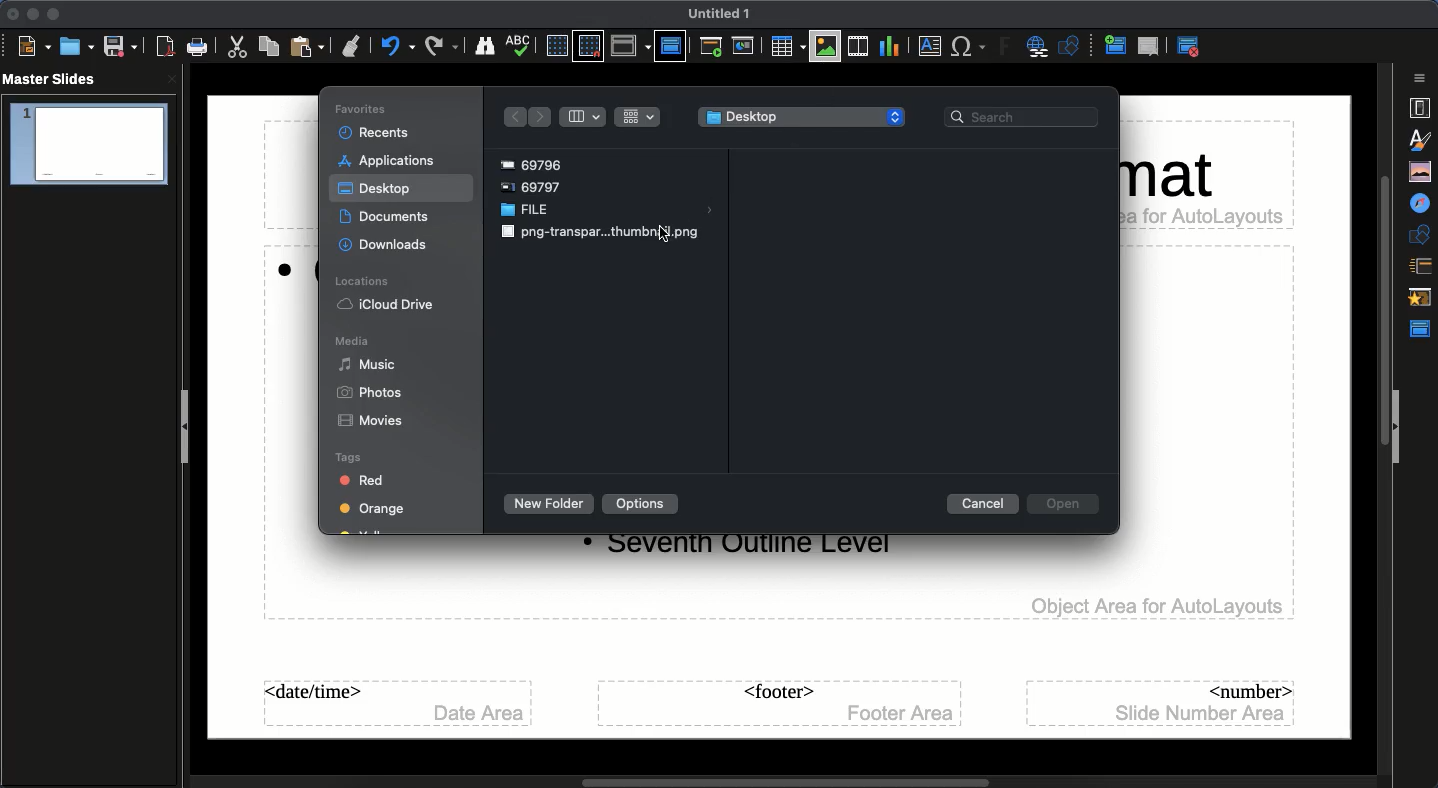 This screenshot has width=1438, height=788. I want to click on File, so click(607, 211).